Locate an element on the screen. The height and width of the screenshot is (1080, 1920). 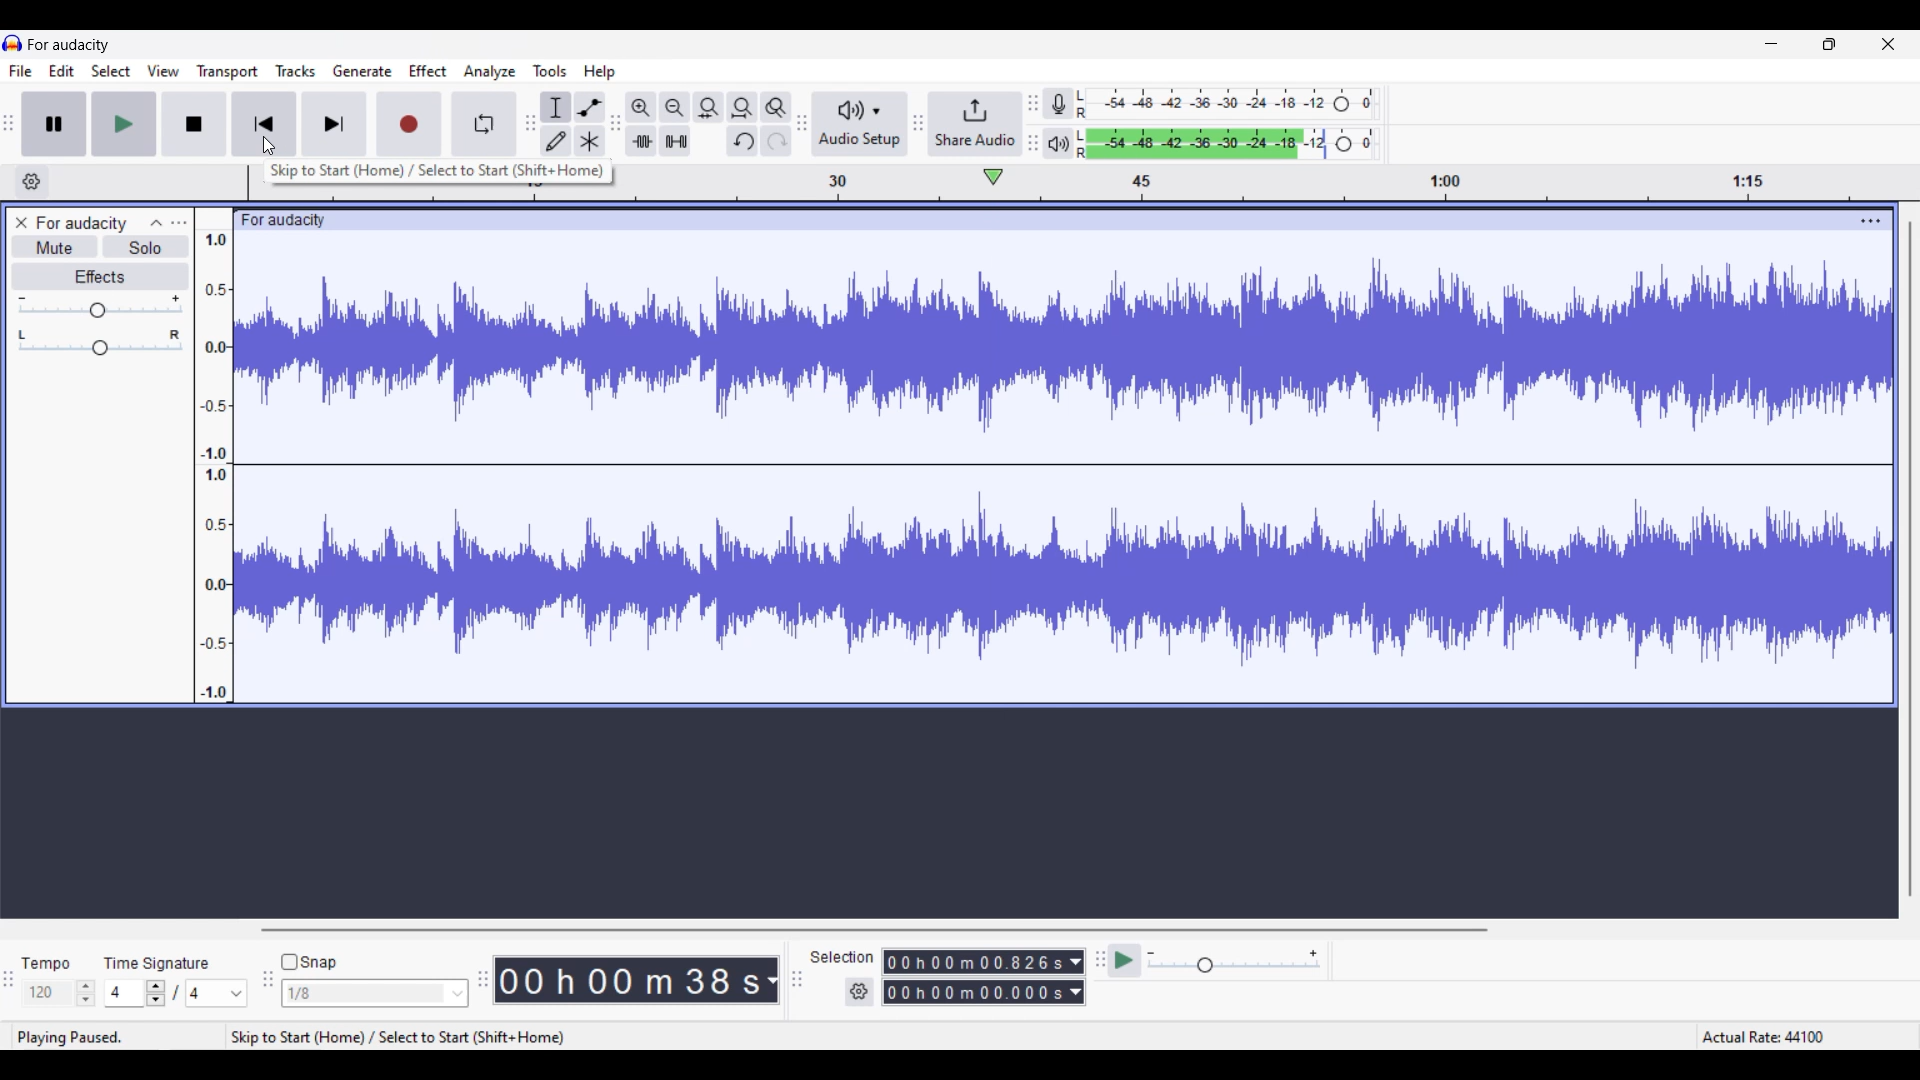
Tracks menu is located at coordinates (296, 70).